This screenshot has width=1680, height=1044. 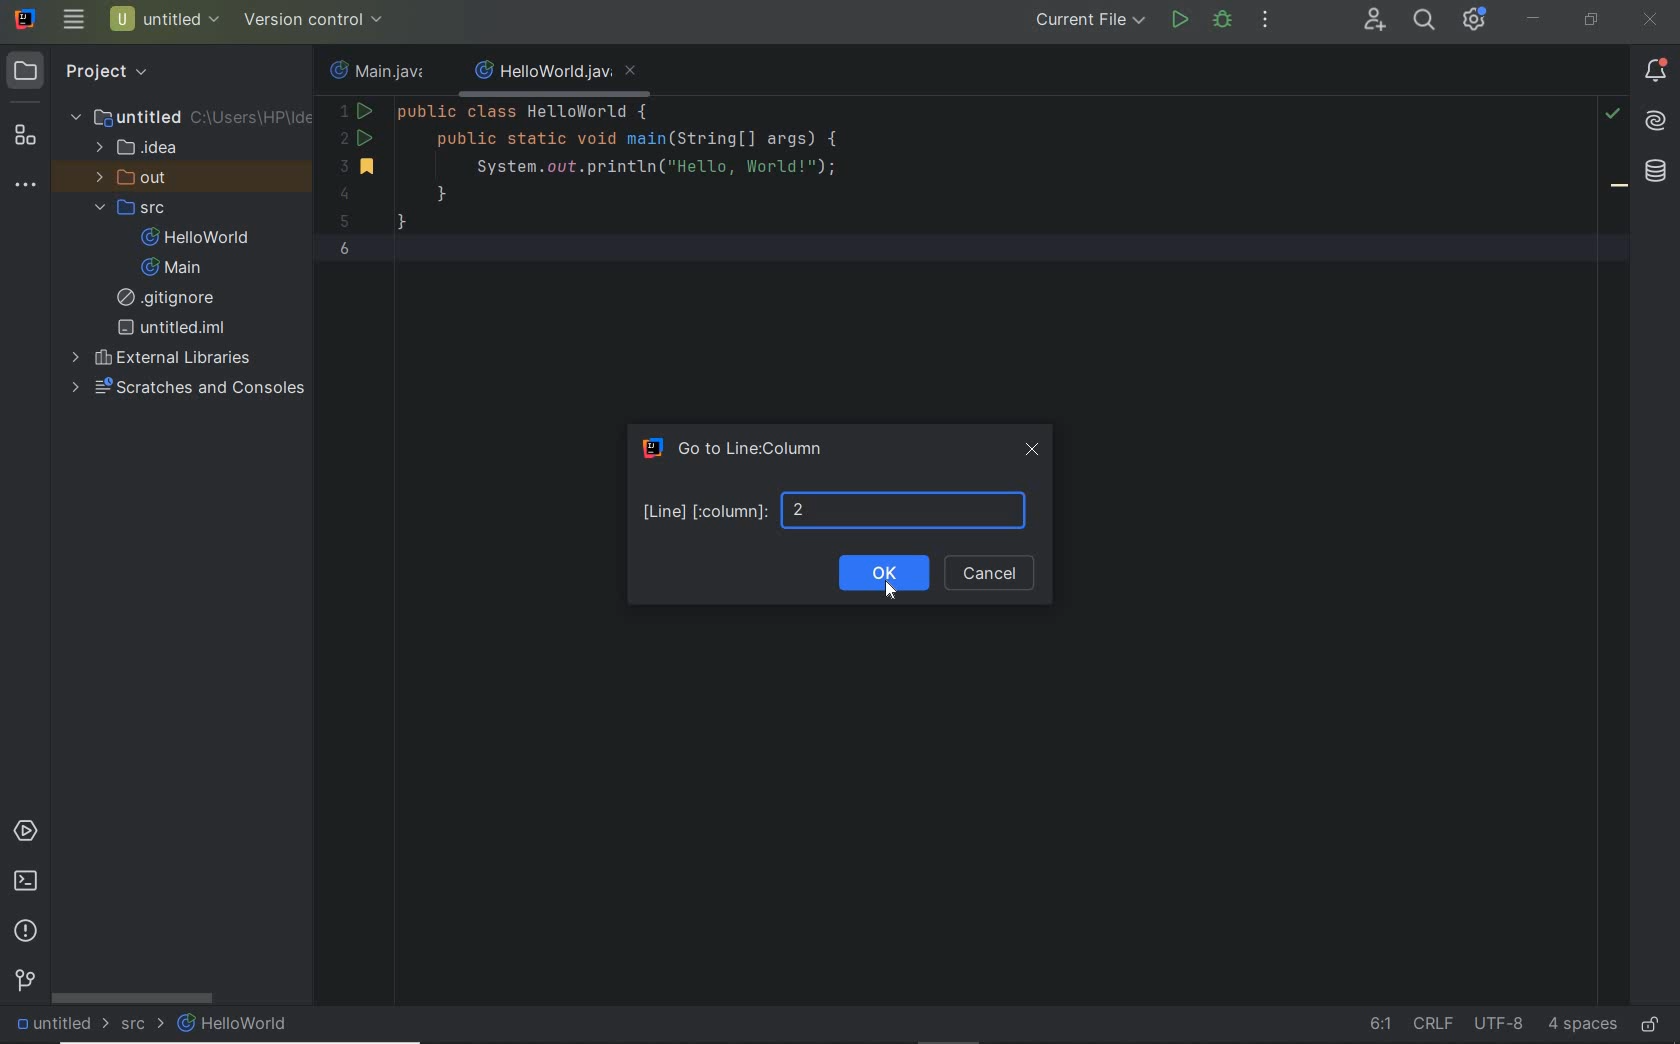 What do you see at coordinates (1381, 1021) in the screenshot?
I see `go to line` at bounding box center [1381, 1021].